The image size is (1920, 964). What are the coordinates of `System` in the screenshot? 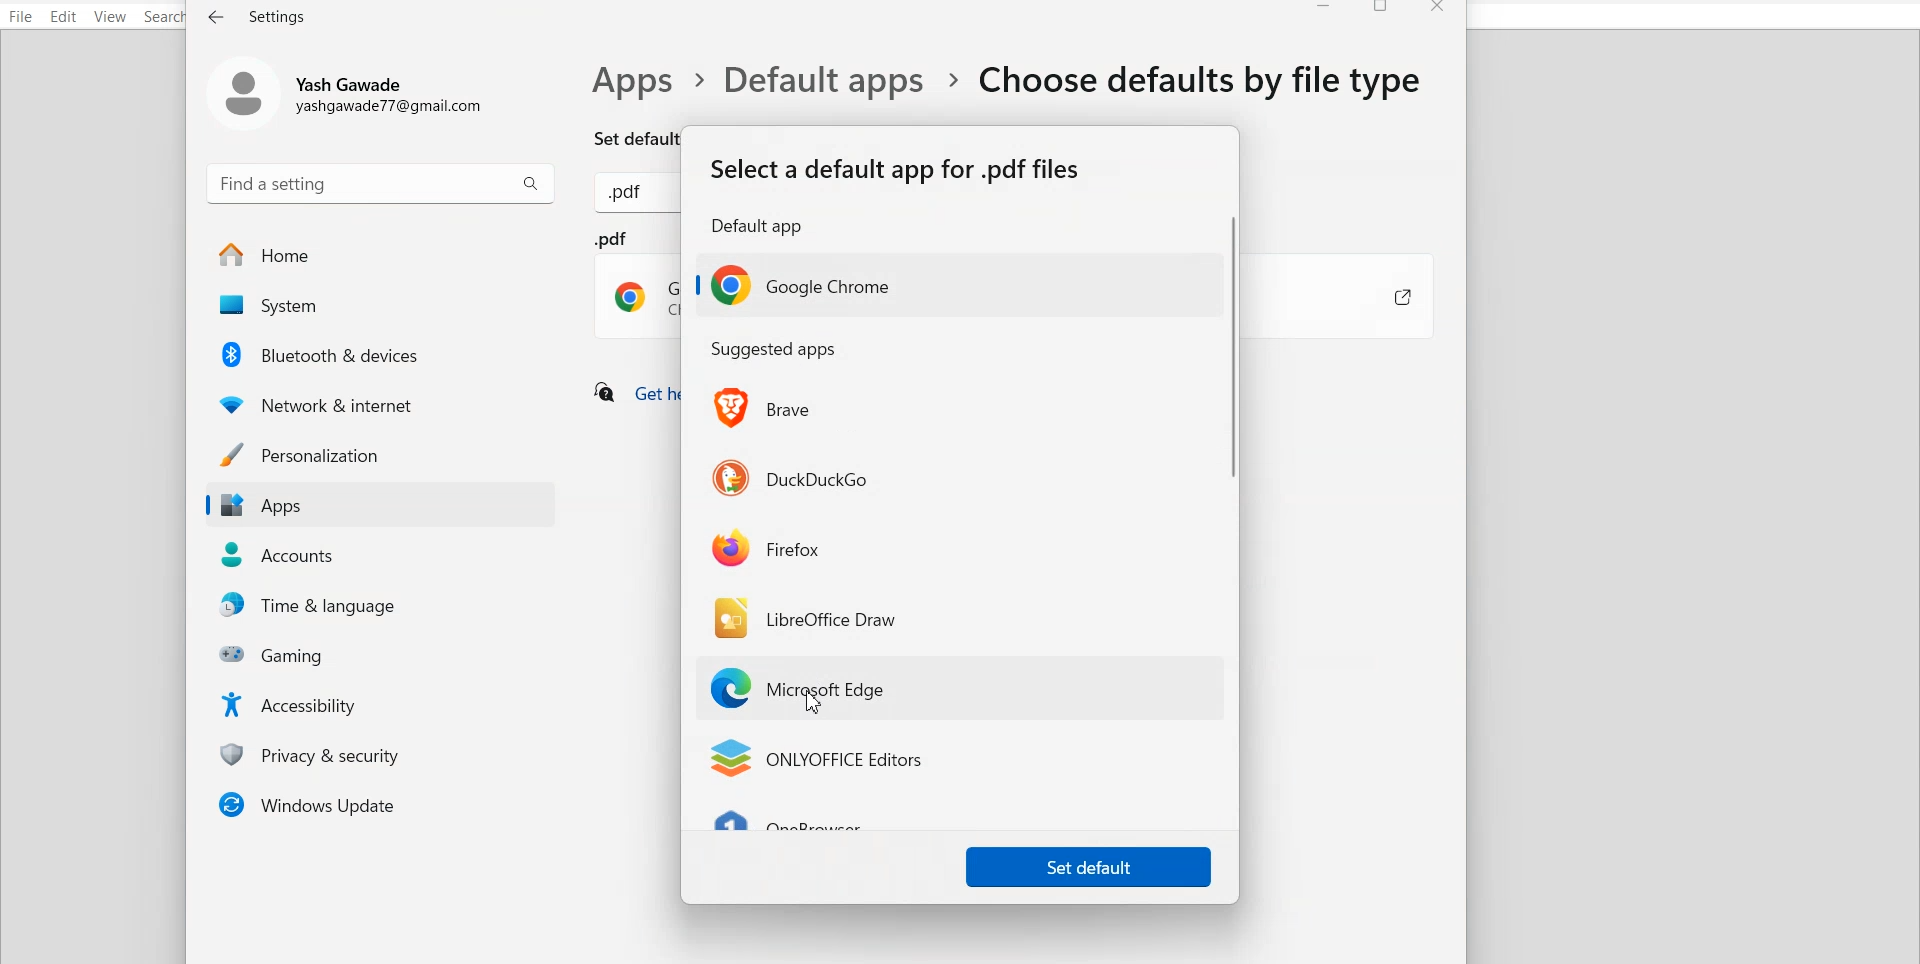 It's located at (379, 306).